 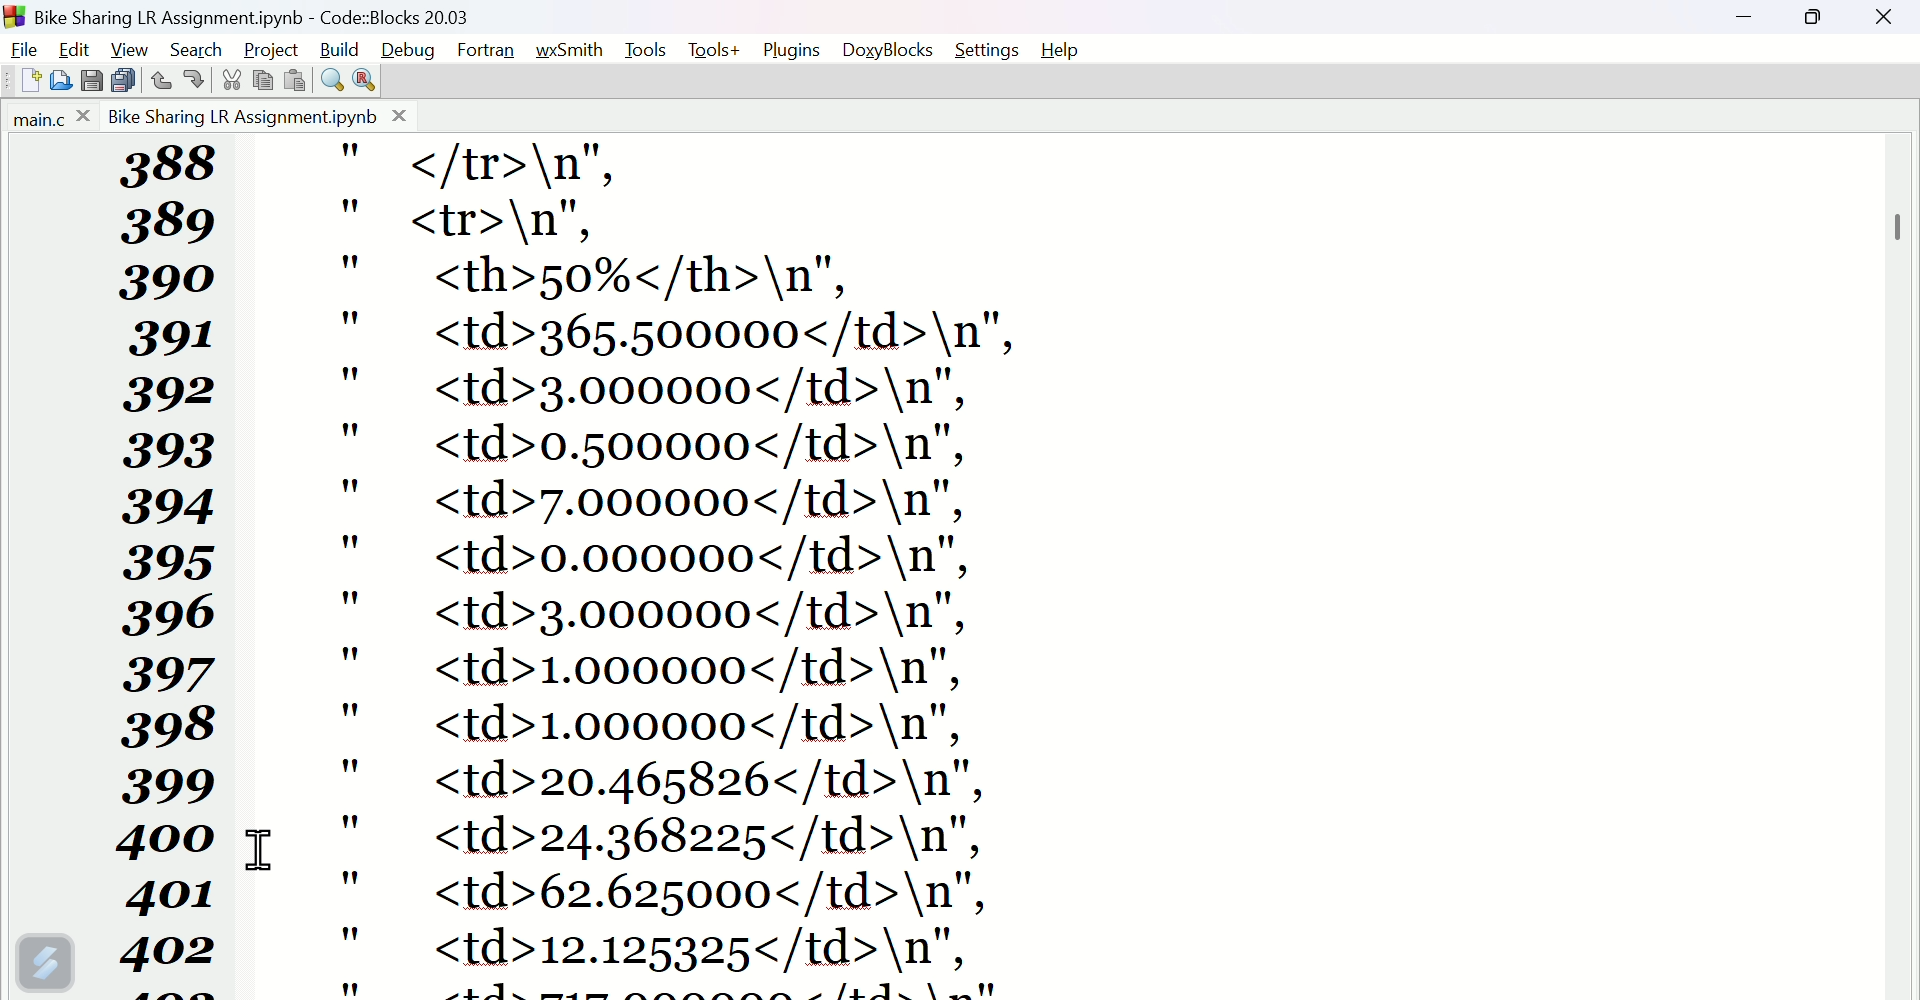 What do you see at coordinates (263, 81) in the screenshot?
I see `Copy` at bounding box center [263, 81].